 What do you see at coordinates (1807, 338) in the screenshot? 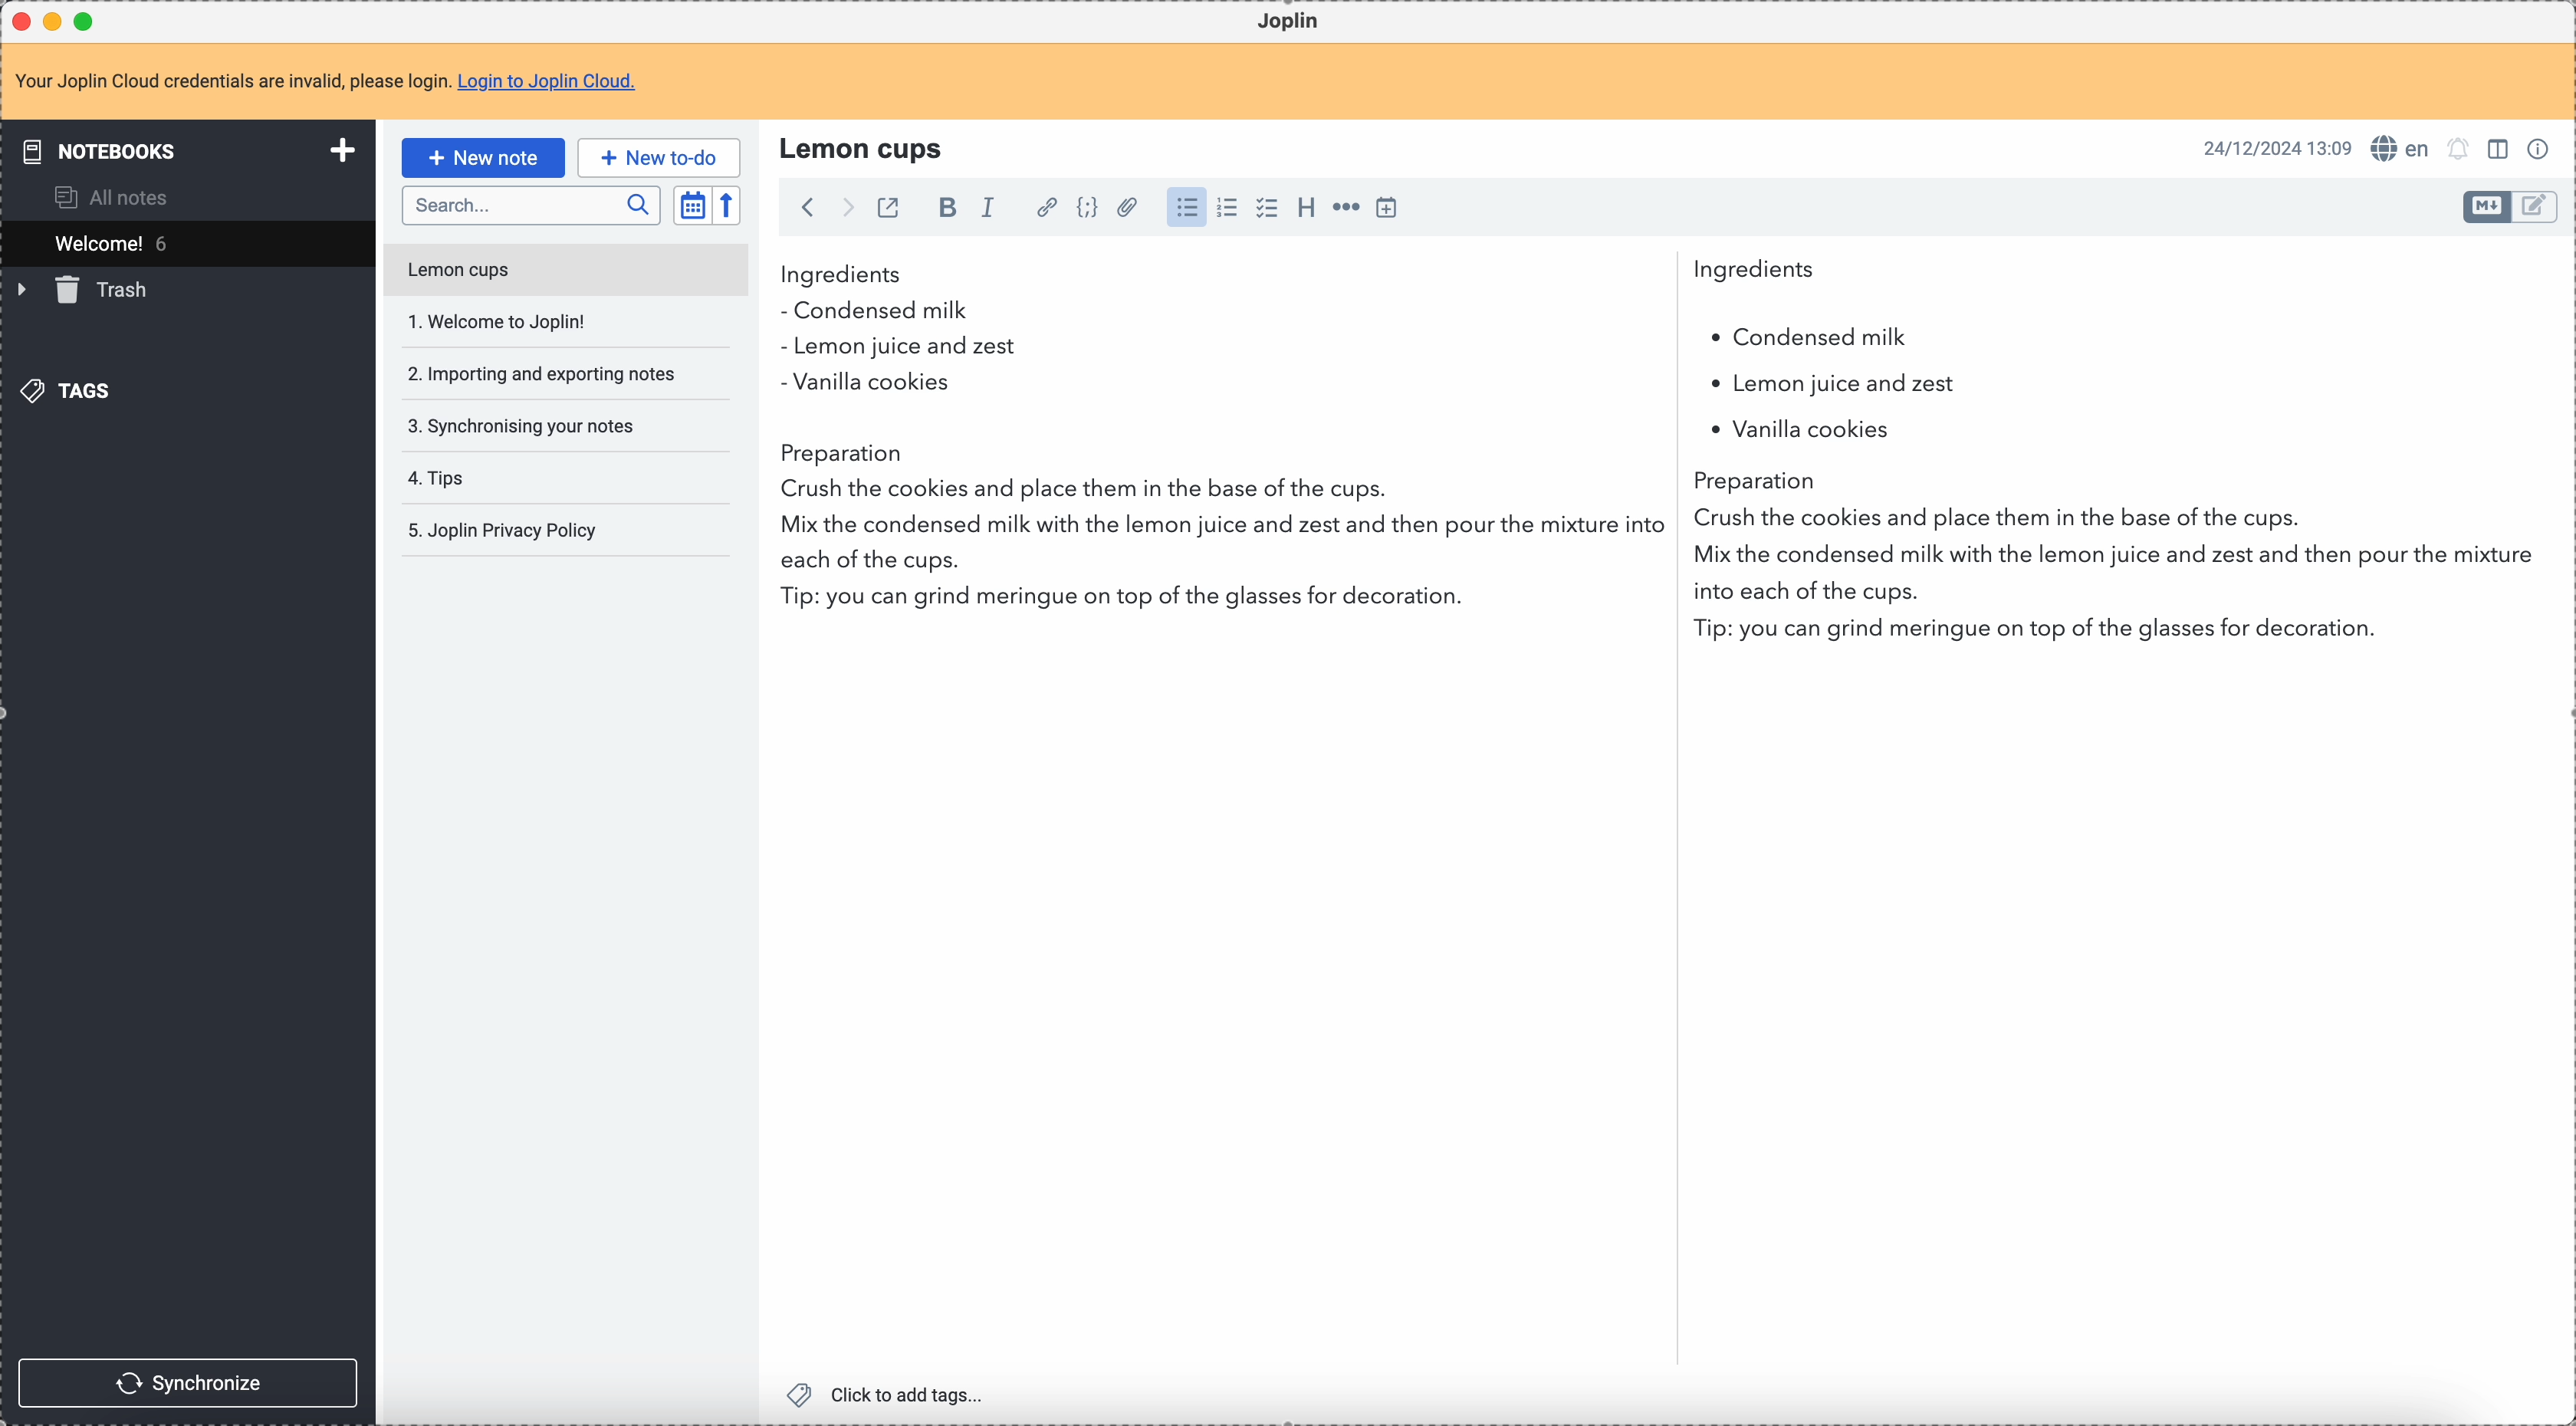
I see `condensed milk` at bounding box center [1807, 338].